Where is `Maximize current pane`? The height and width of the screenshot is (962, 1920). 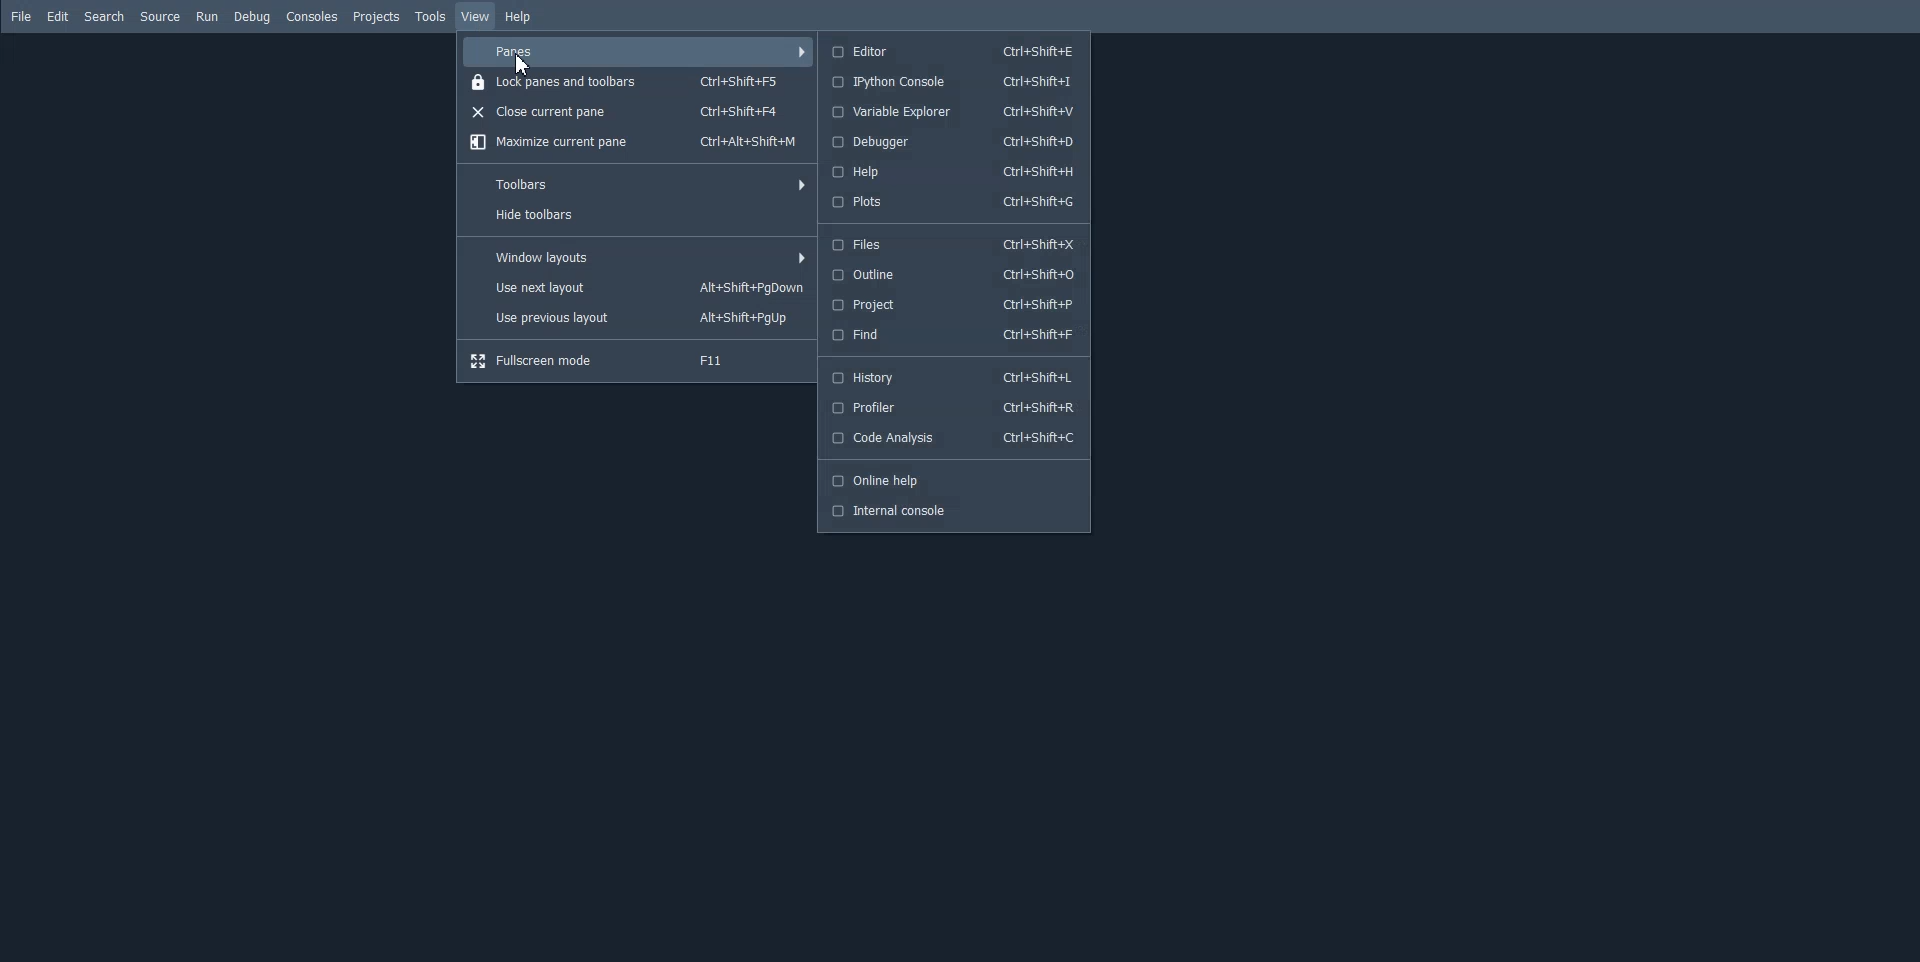 Maximize current pane is located at coordinates (634, 142).